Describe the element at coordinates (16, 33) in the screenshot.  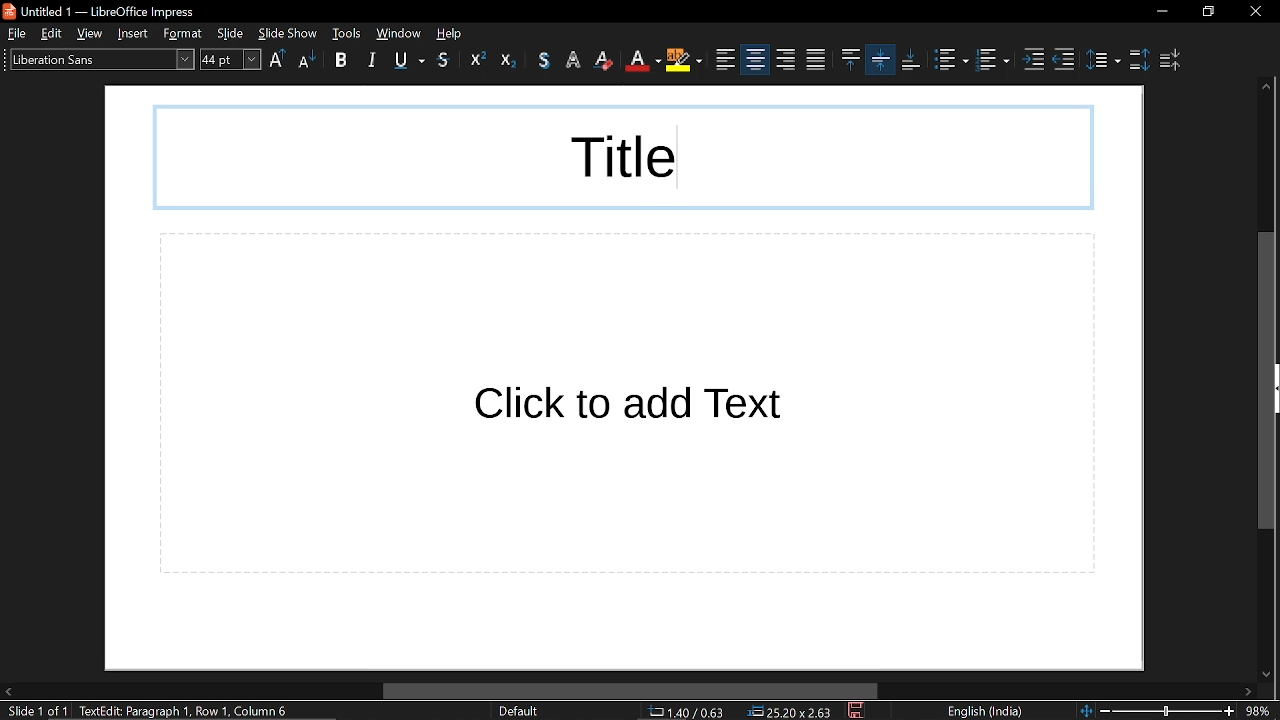
I see `file` at that location.